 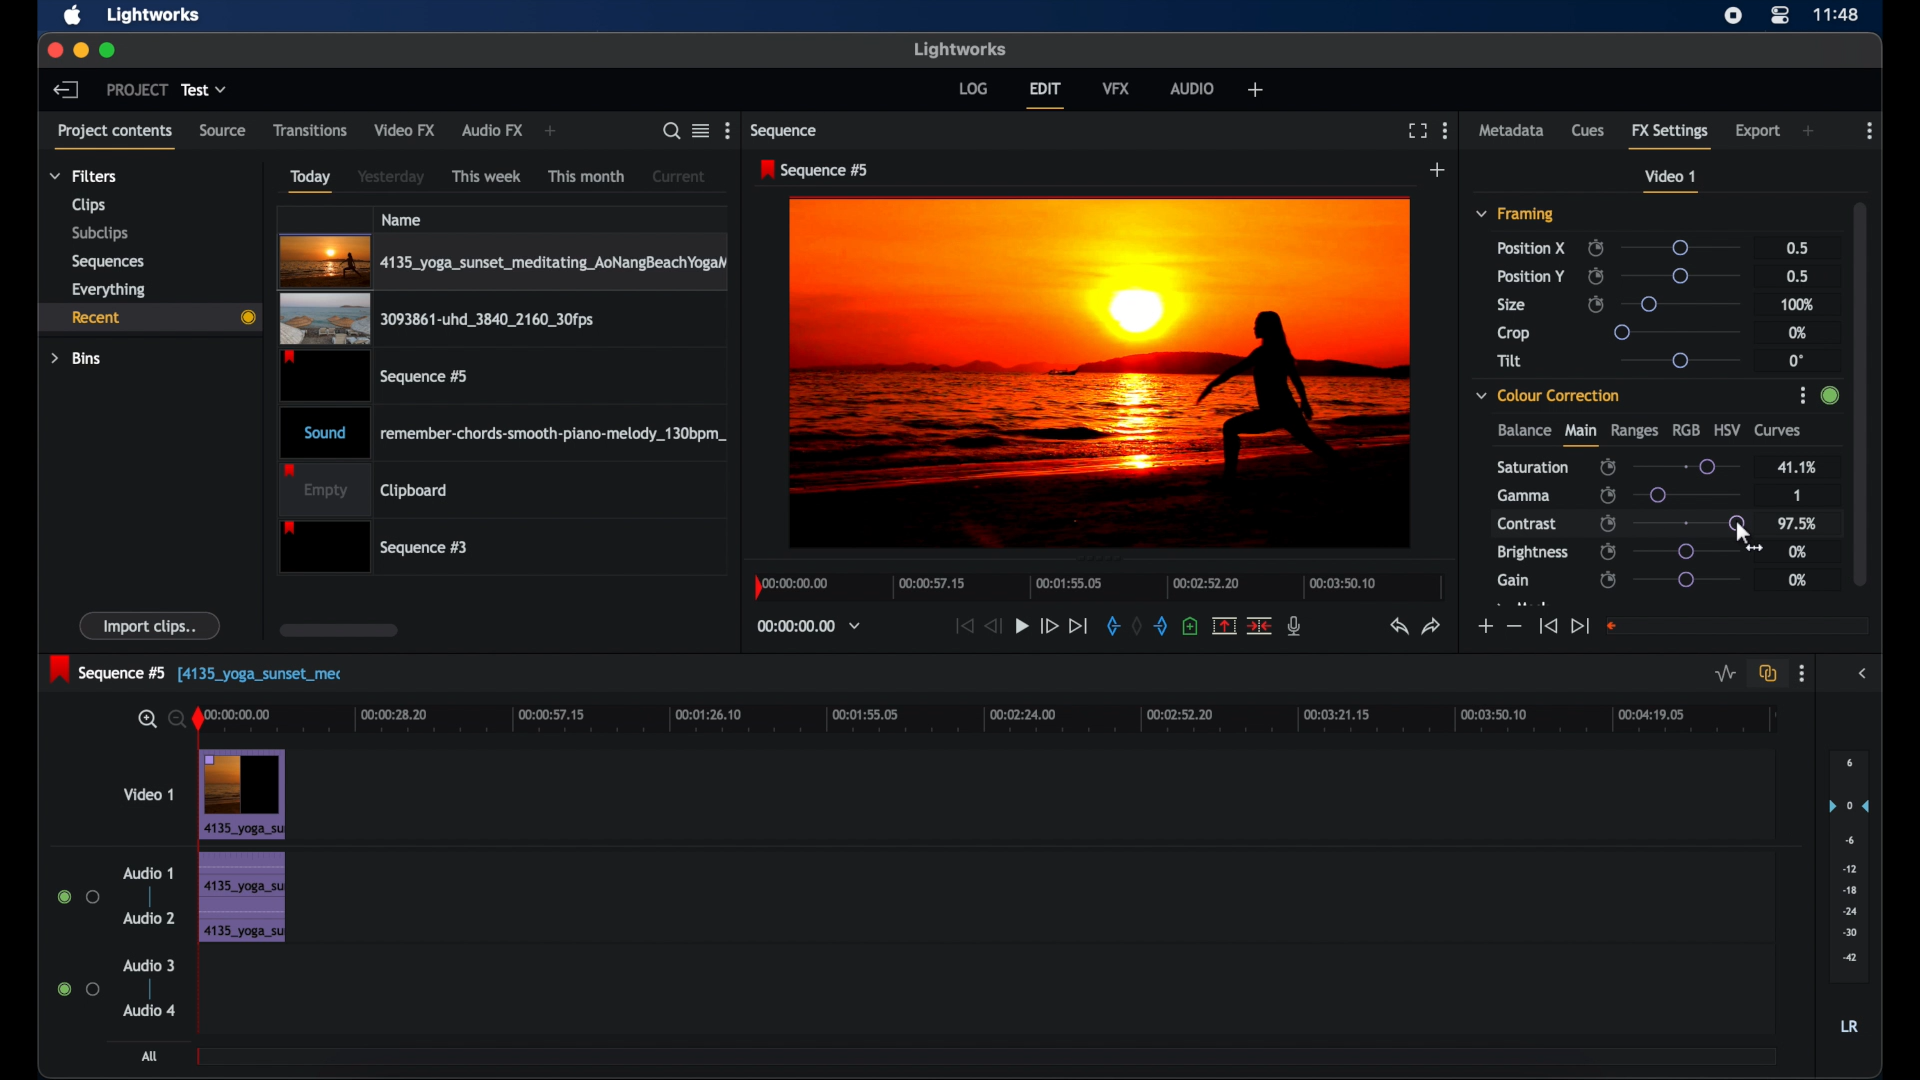 I want to click on maximize, so click(x=108, y=50).